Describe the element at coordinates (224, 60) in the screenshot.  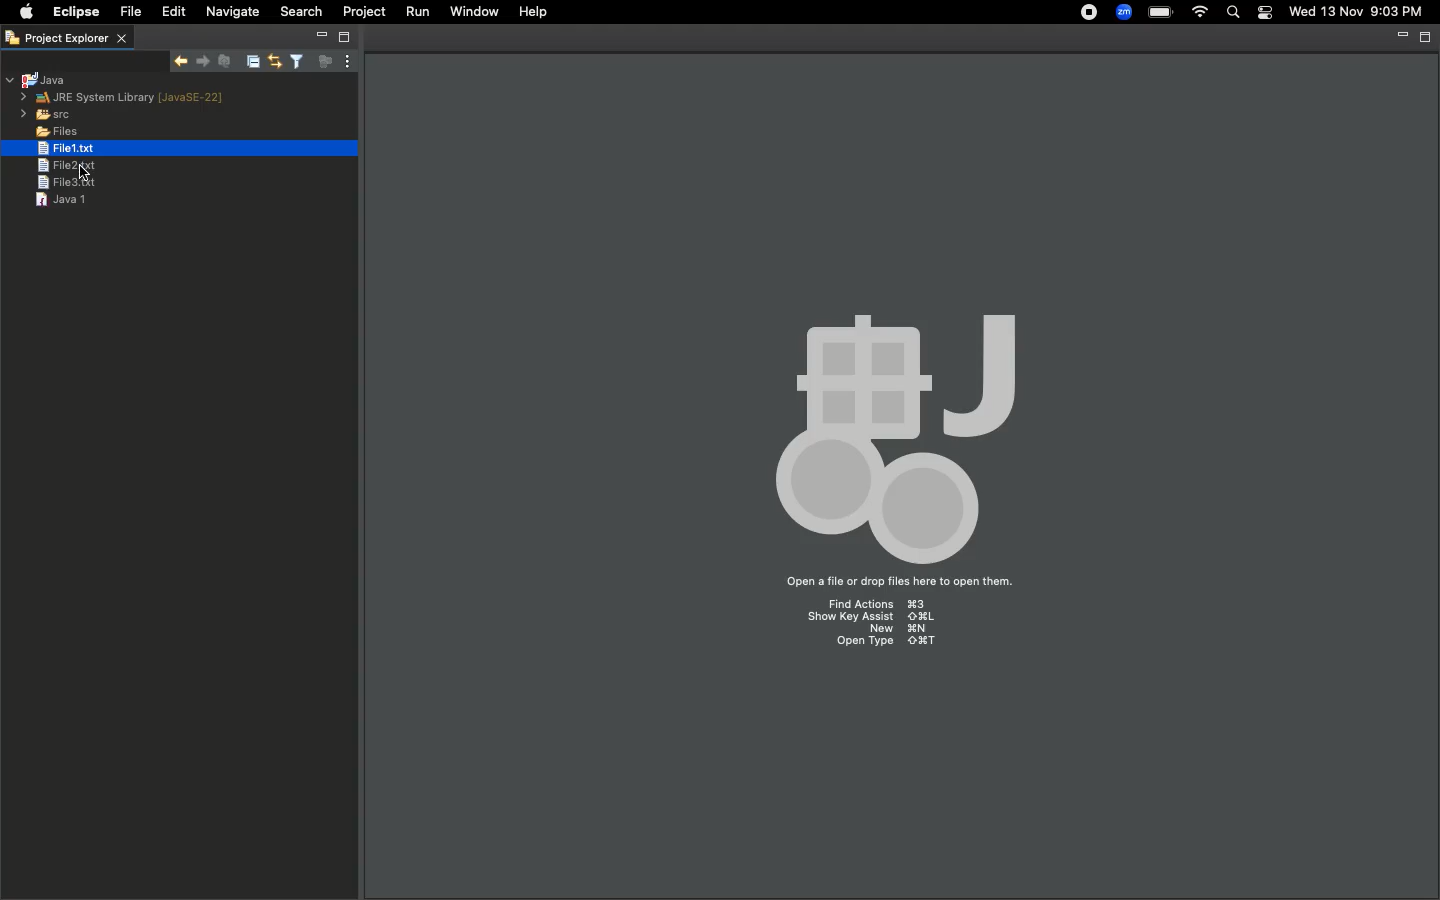
I see `Remove selected matches` at that location.